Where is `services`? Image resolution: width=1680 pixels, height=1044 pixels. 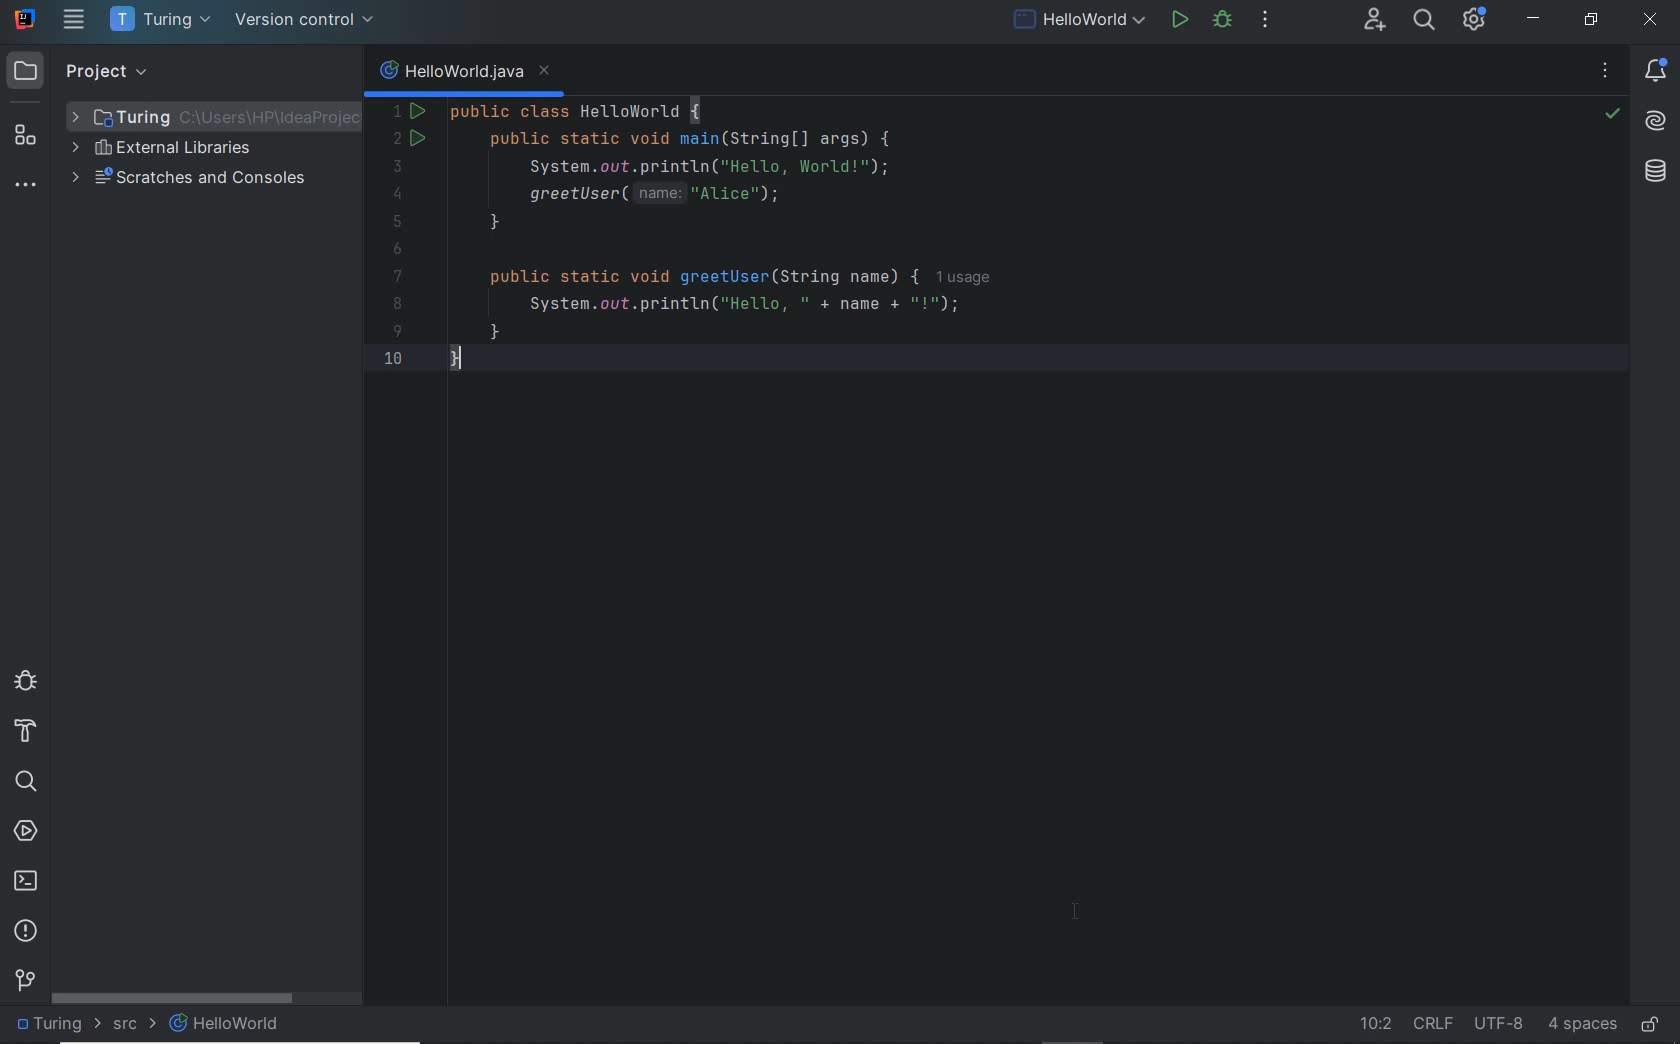 services is located at coordinates (26, 833).